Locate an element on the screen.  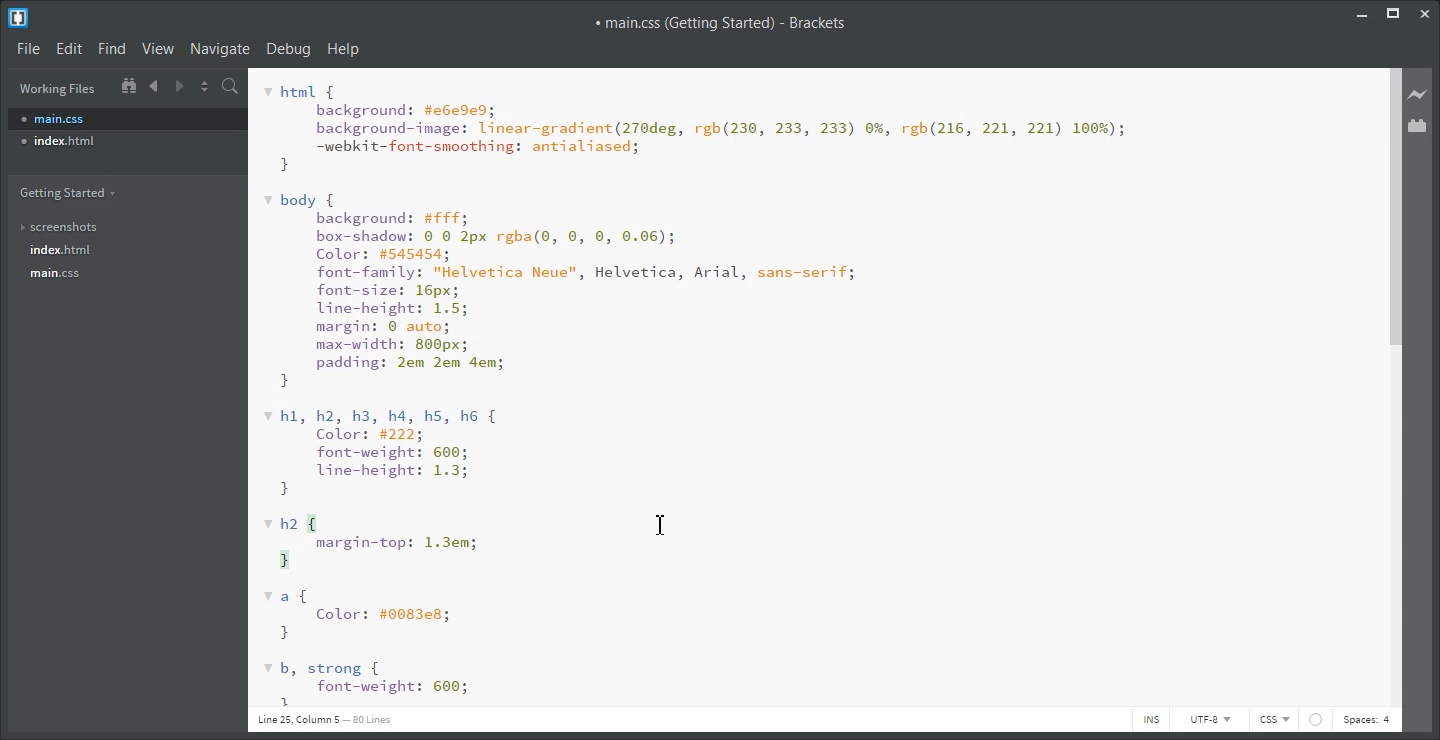
Find is located at coordinates (111, 49).